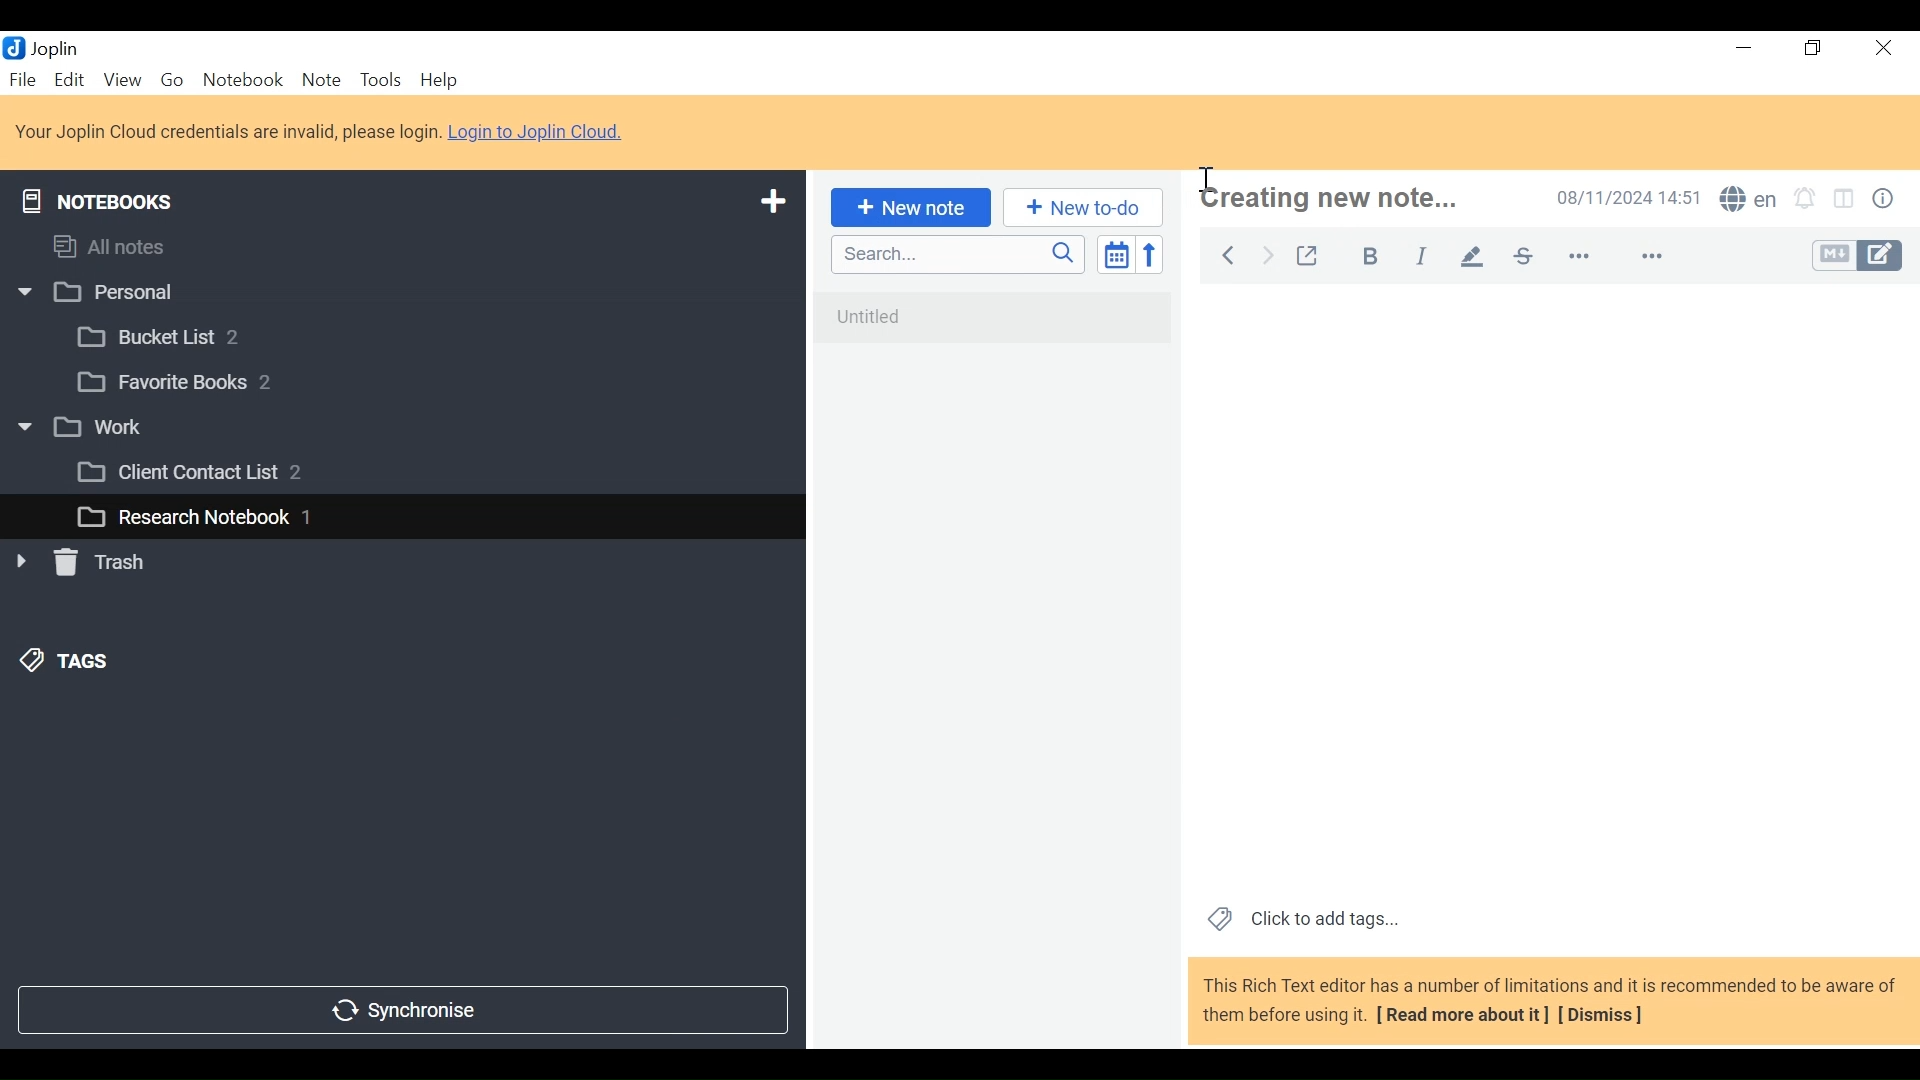  What do you see at coordinates (1227, 252) in the screenshot?
I see `Back` at bounding box center [1227, 252].